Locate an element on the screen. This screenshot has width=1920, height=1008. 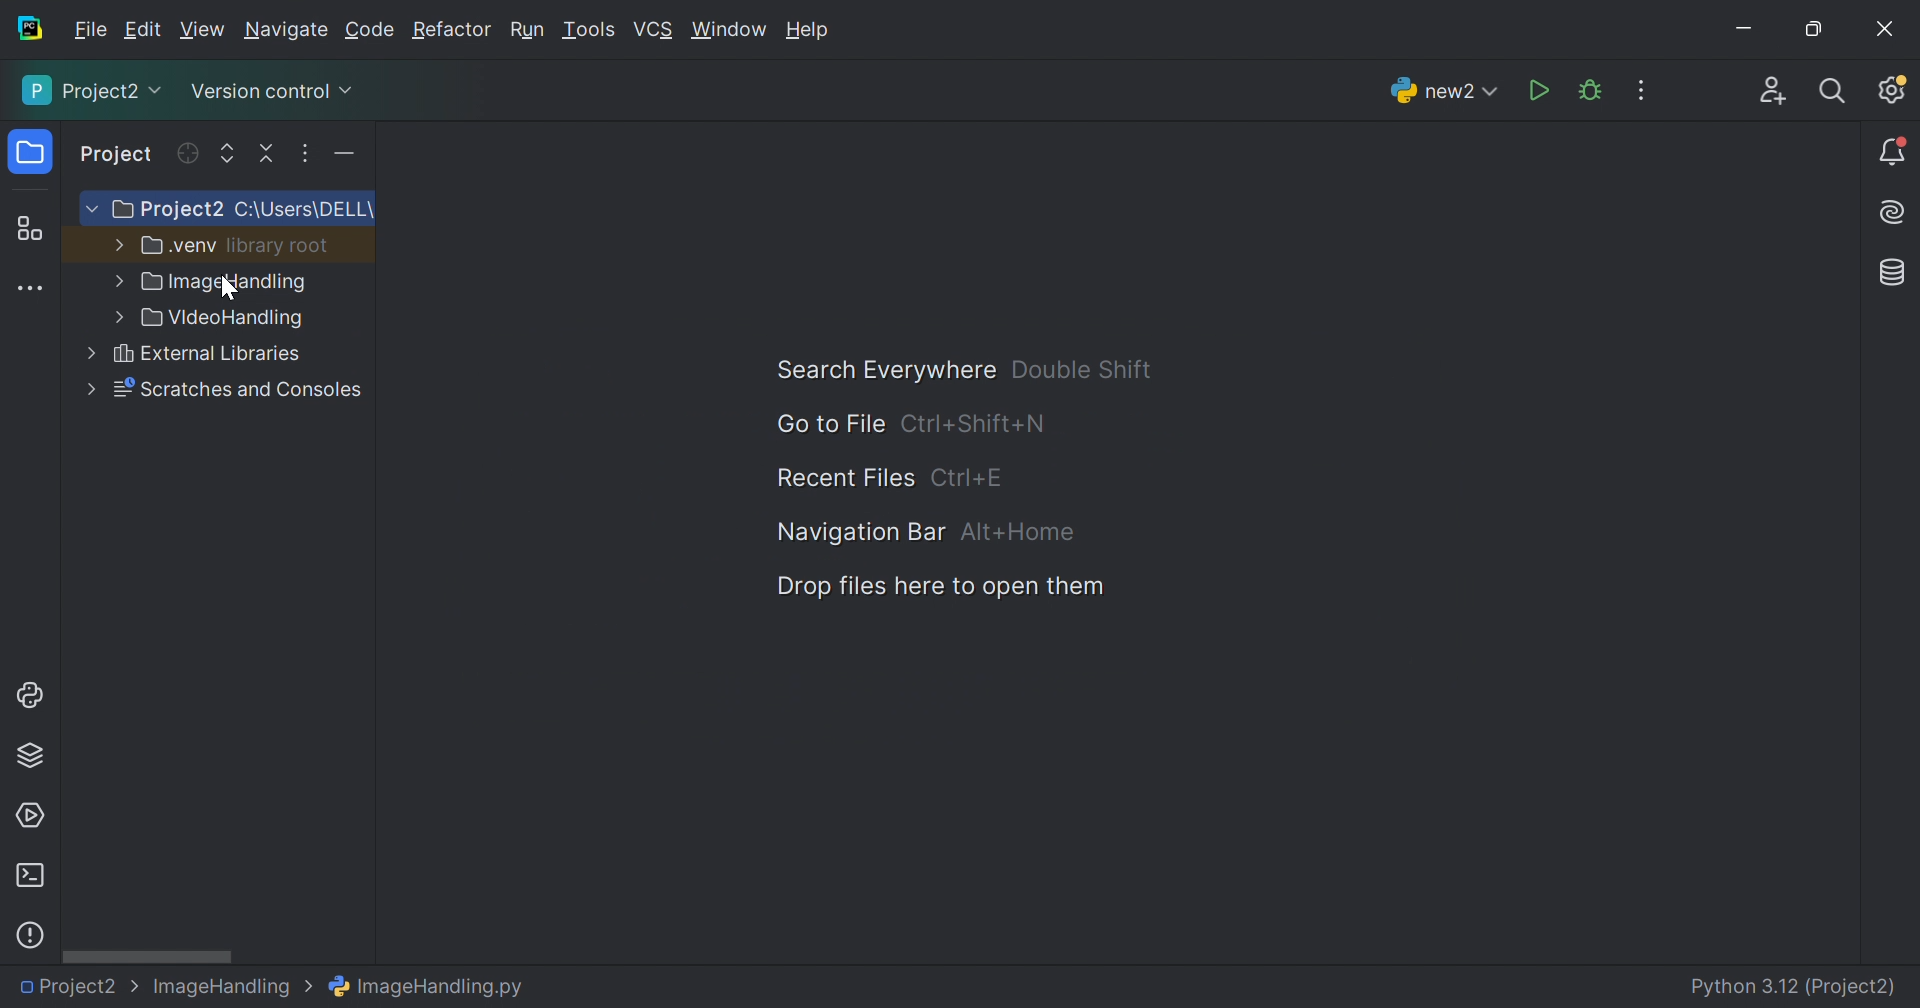
Structure is located at coordinates (29, 230).